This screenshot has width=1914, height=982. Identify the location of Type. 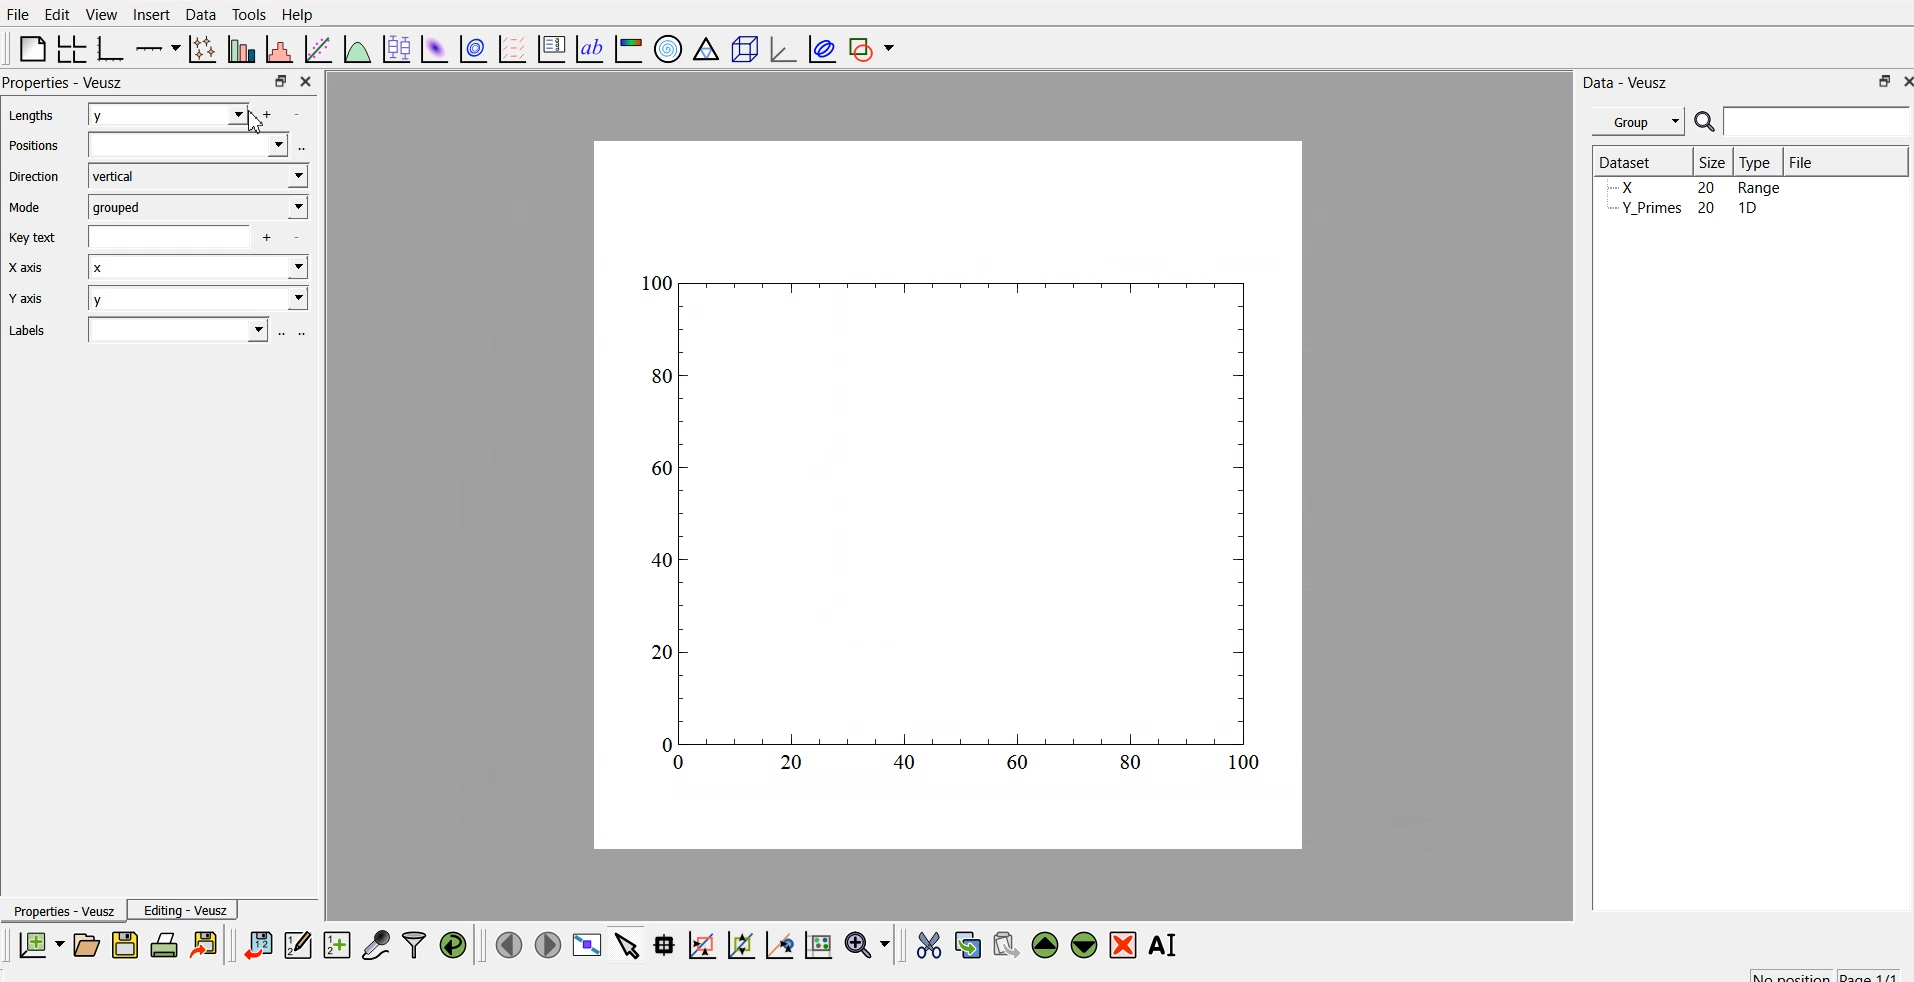
(1760, 161).